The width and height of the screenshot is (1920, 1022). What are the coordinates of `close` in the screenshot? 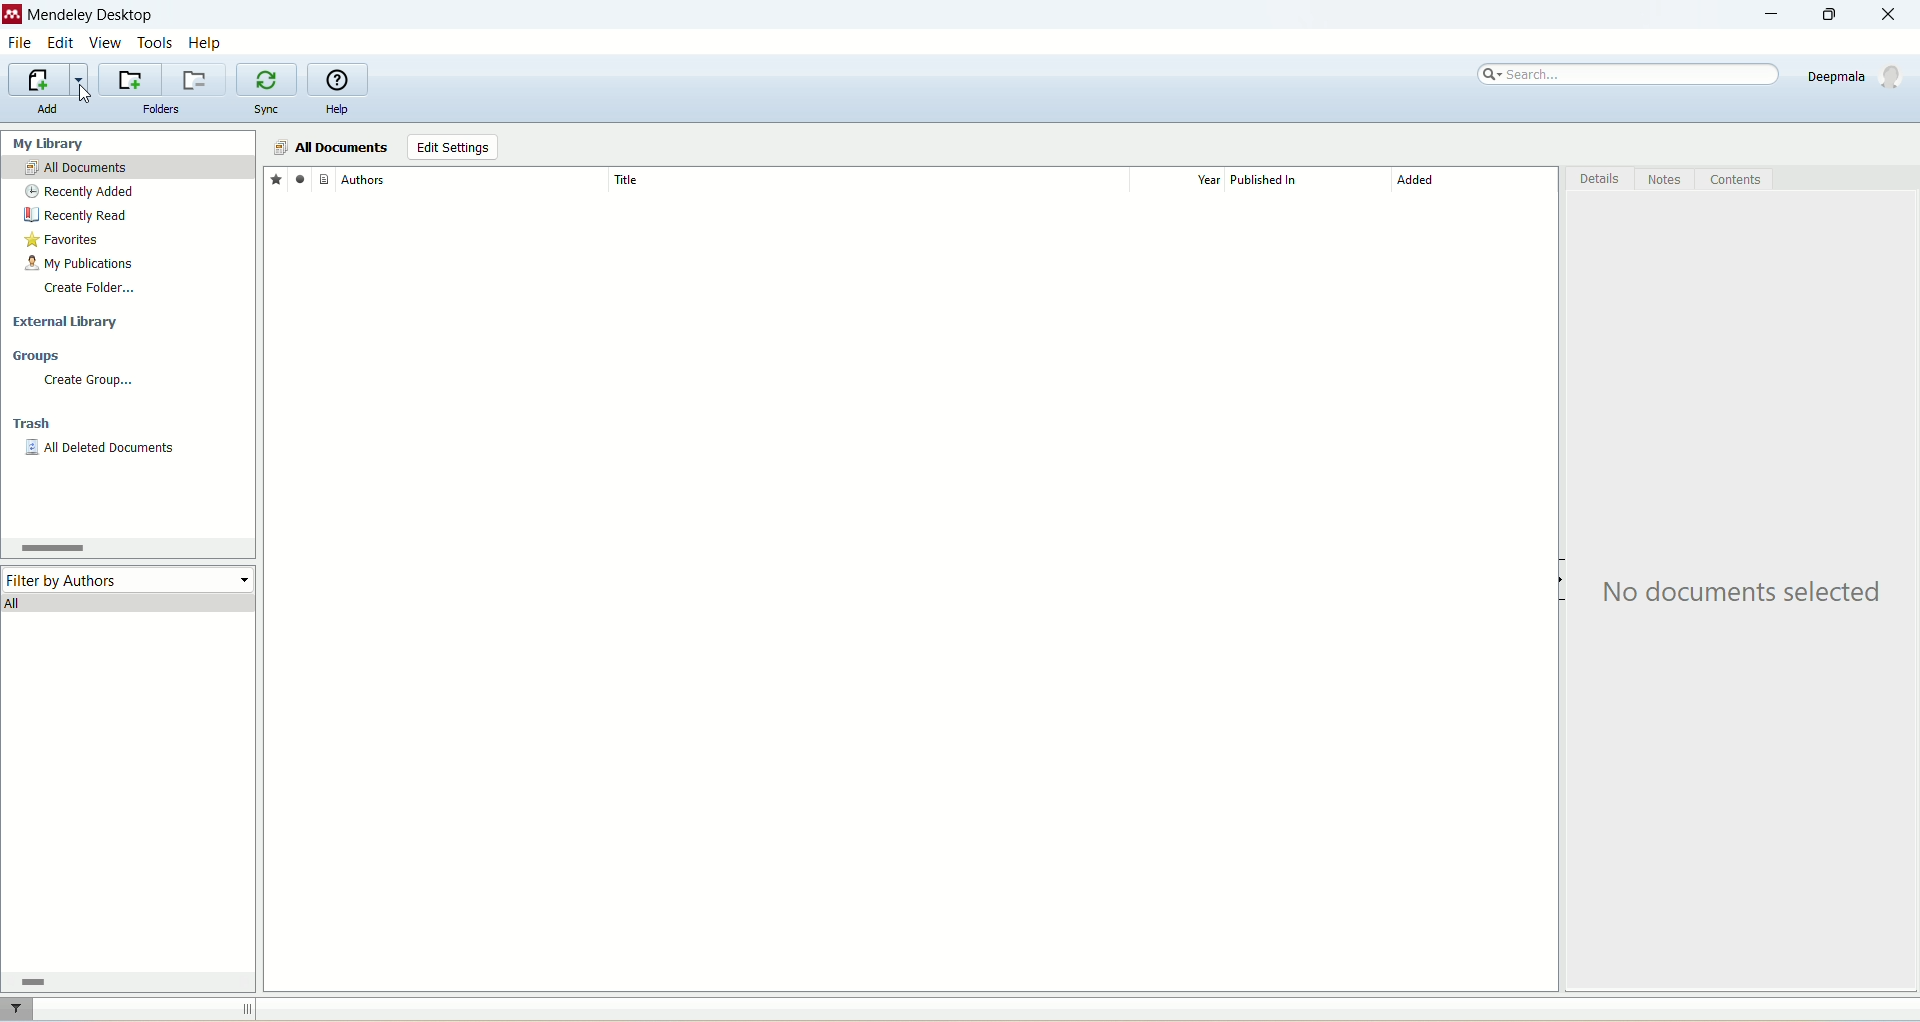 It's located at (1897, 15).